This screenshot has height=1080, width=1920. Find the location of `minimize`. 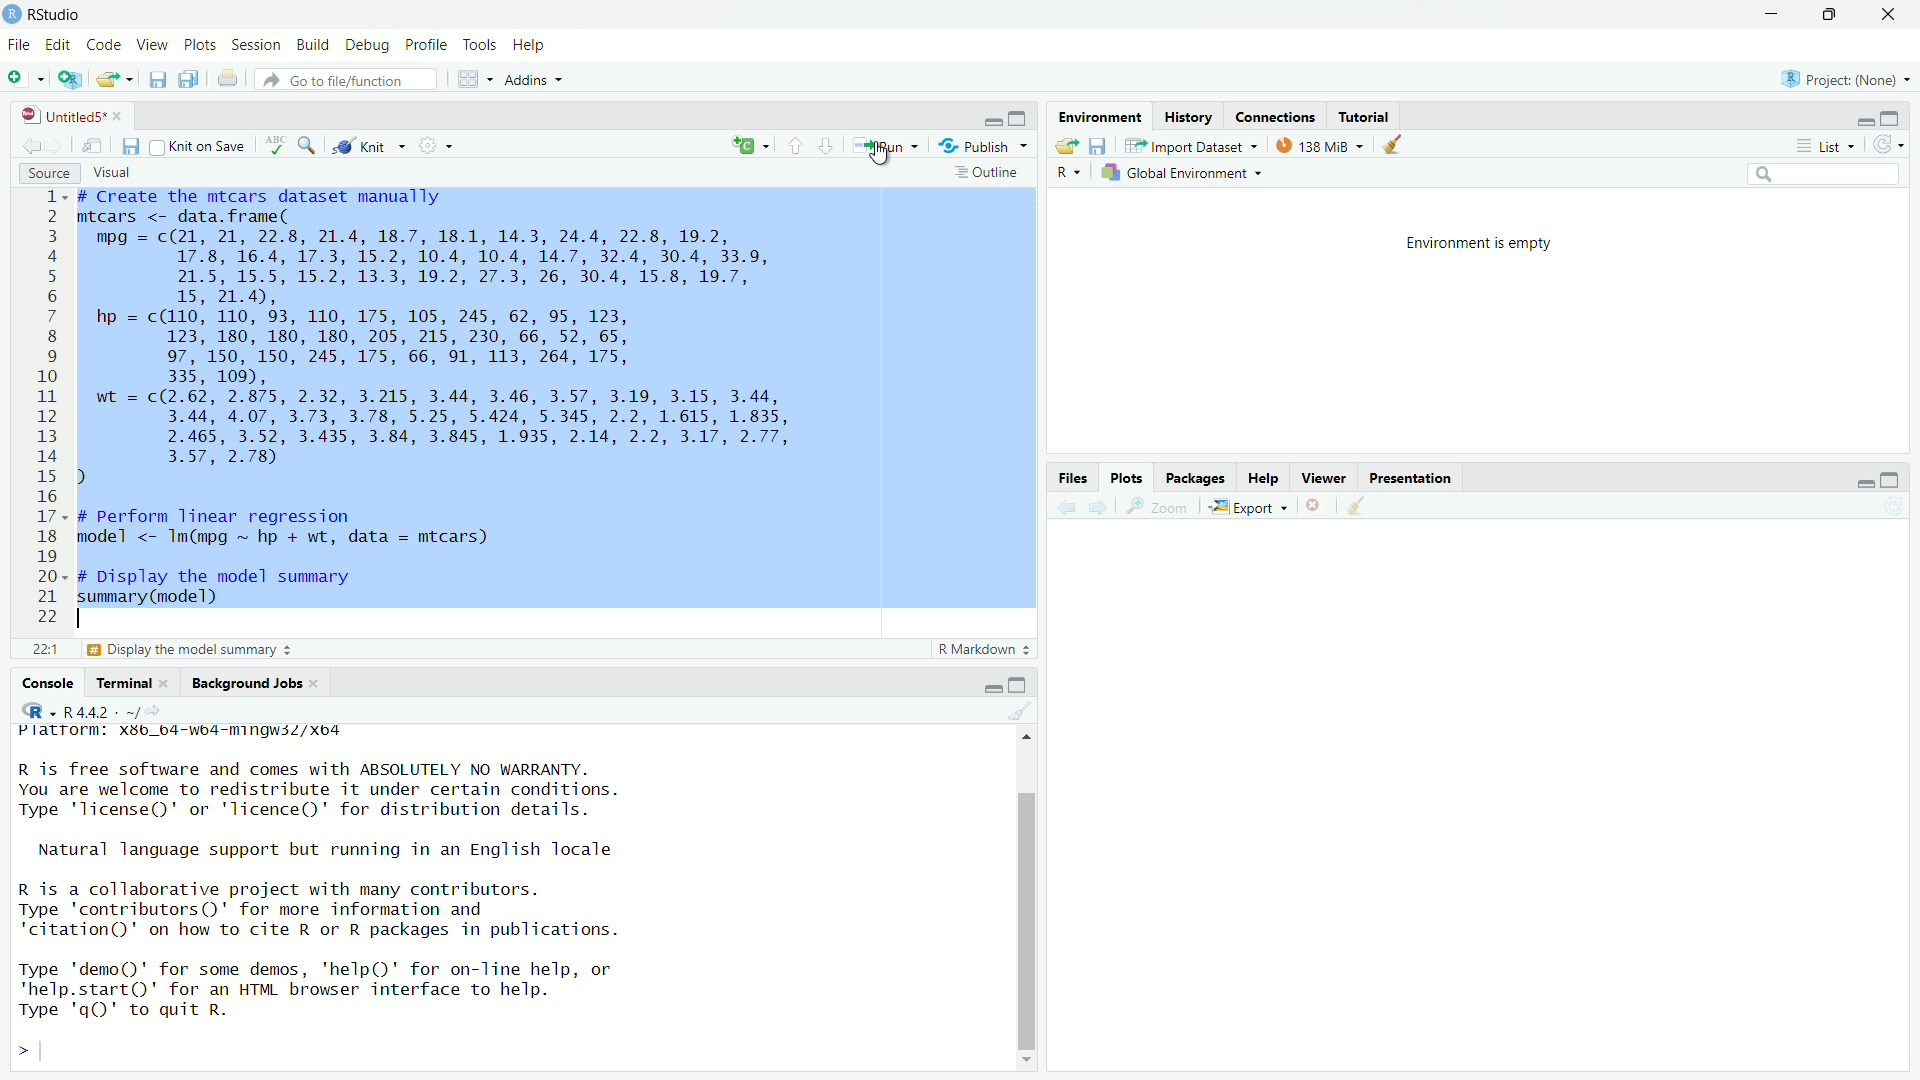

minimize is located at coordinates (1861, 483).